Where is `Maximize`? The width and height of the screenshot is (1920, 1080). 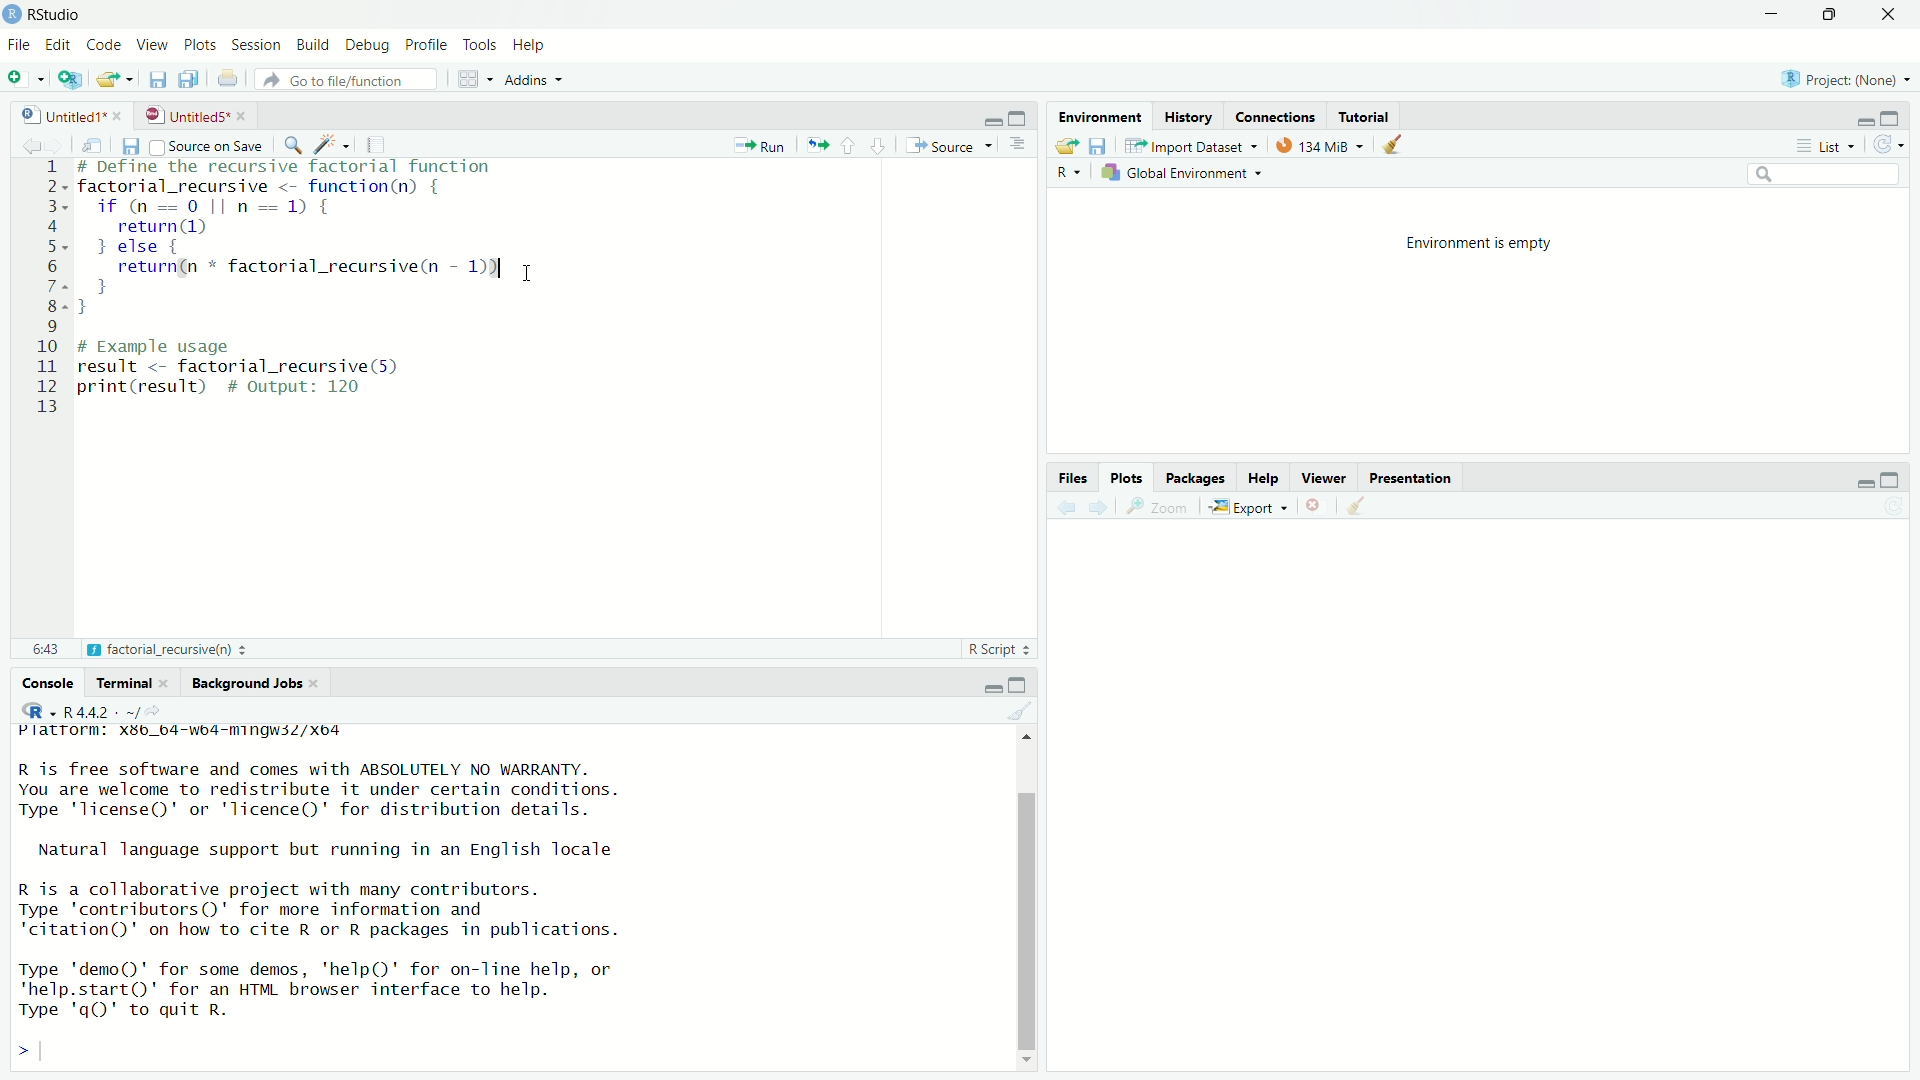 Maximize is located at coordinates (1891, 481).